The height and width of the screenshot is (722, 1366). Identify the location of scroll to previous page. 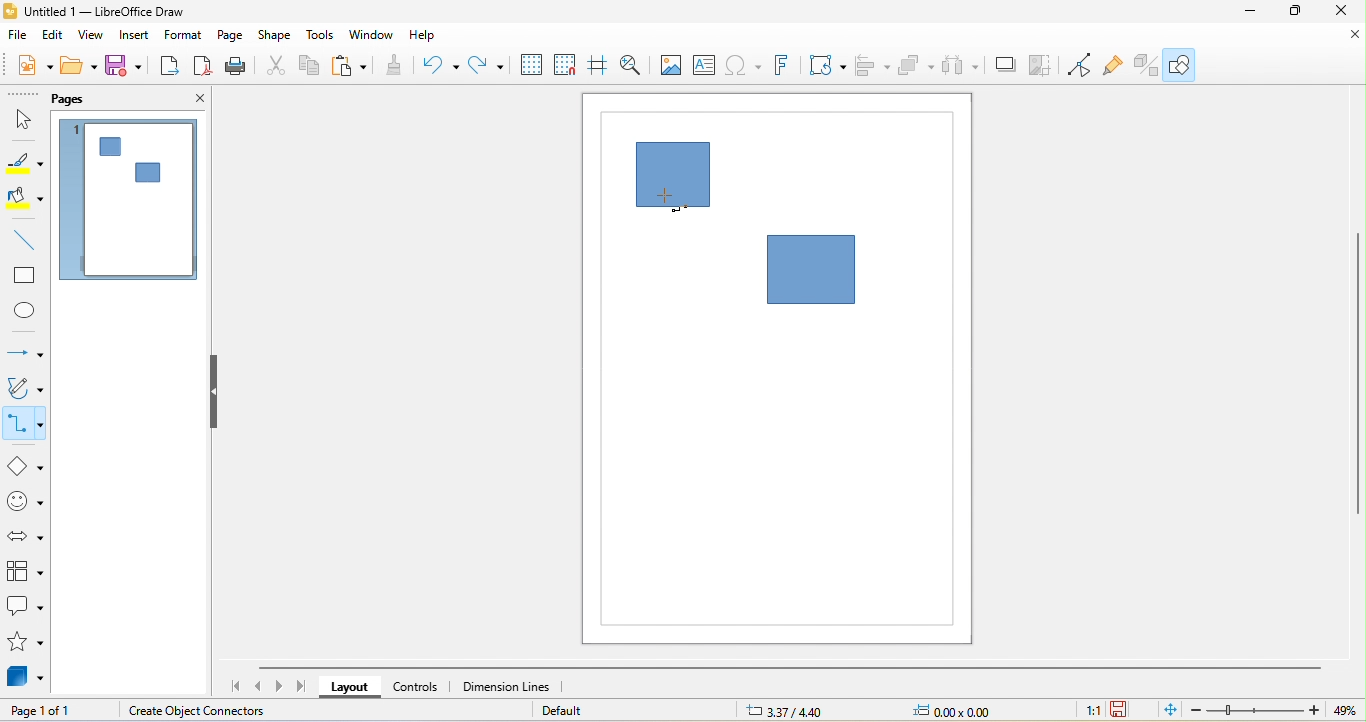
(258, 688).